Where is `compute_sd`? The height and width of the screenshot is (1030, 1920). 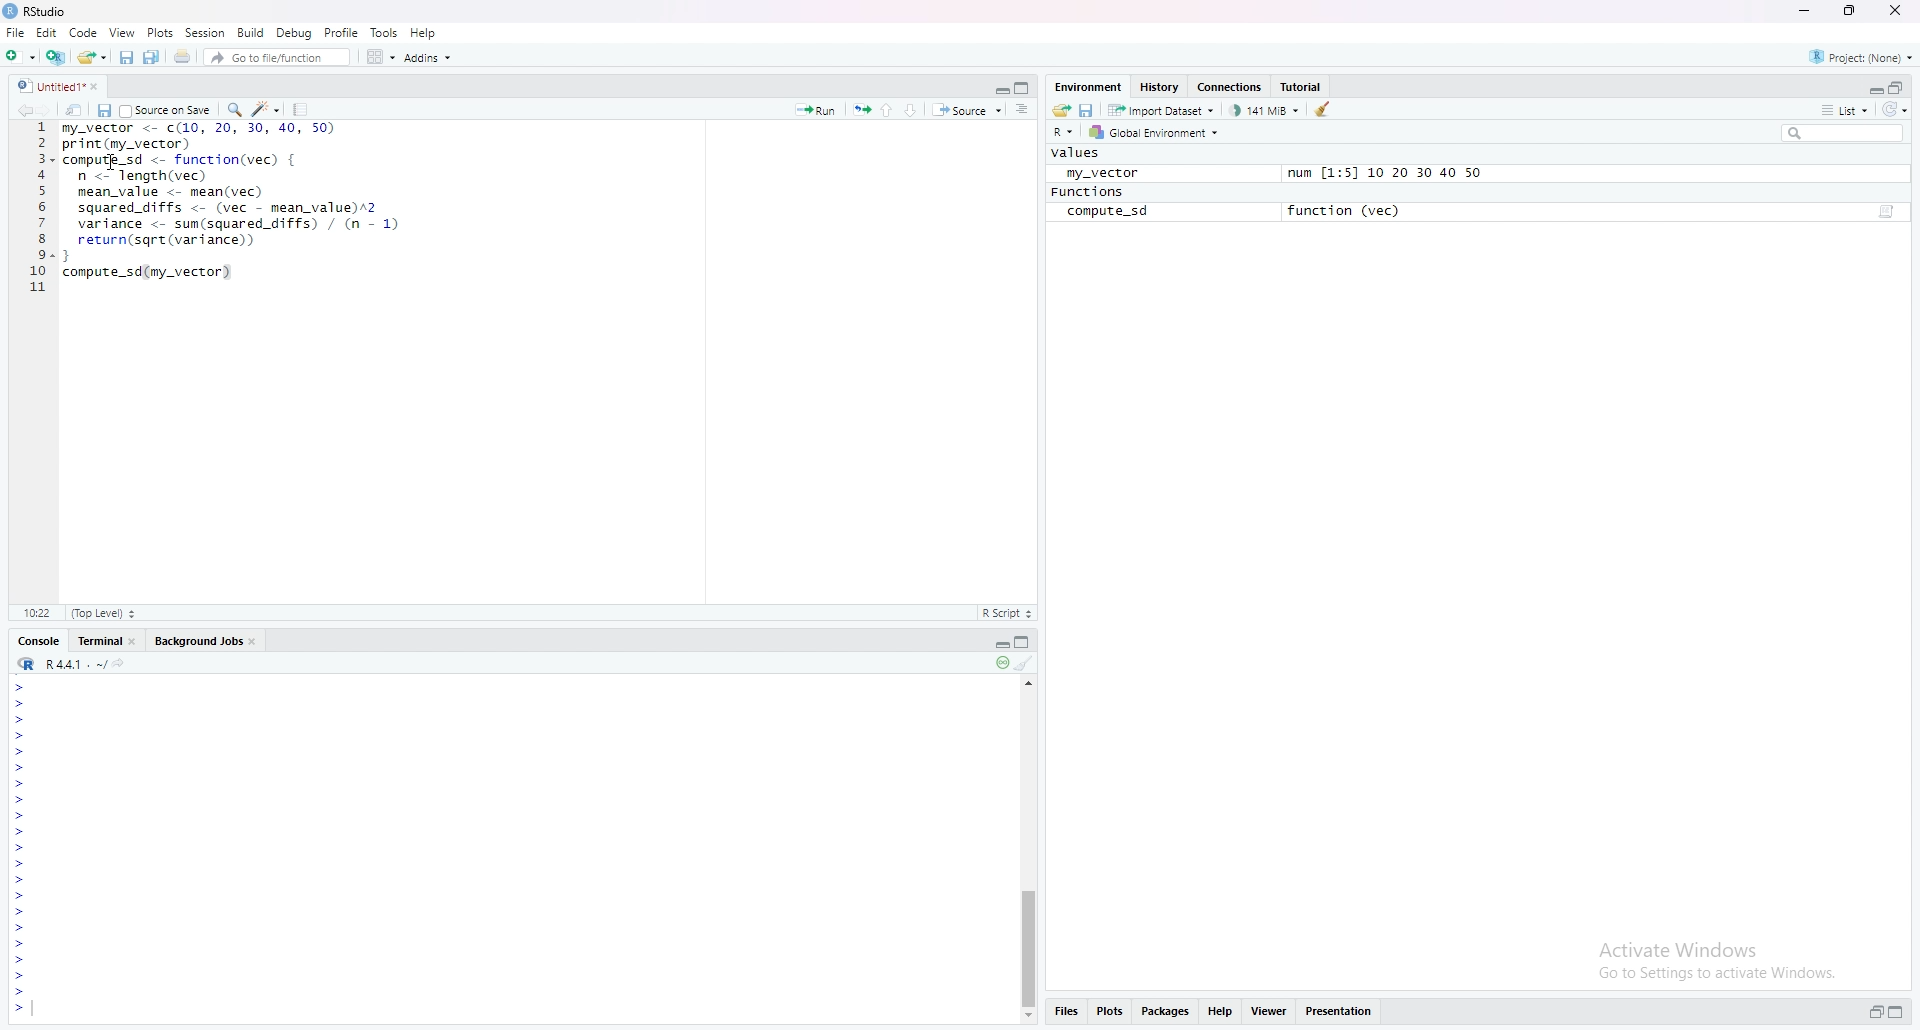
compute_sd is located at coordinates (1107, 212).